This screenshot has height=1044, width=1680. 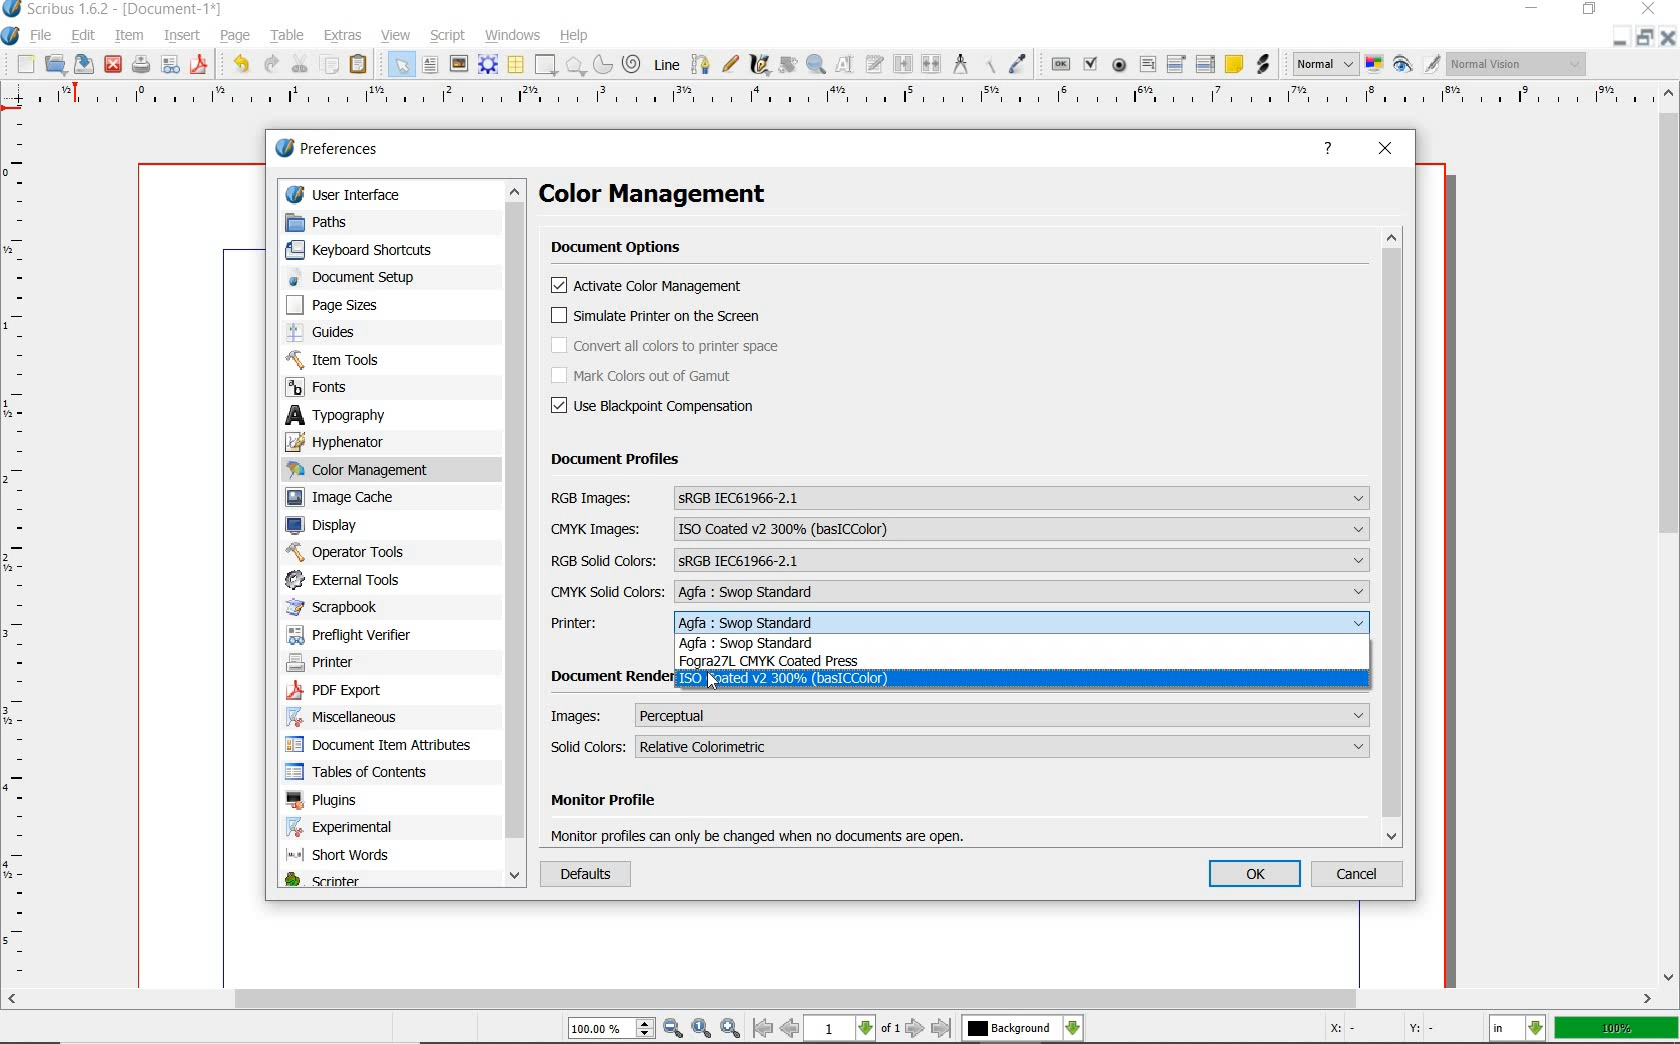 I want to click on preferences, so click(x=333, y=151).